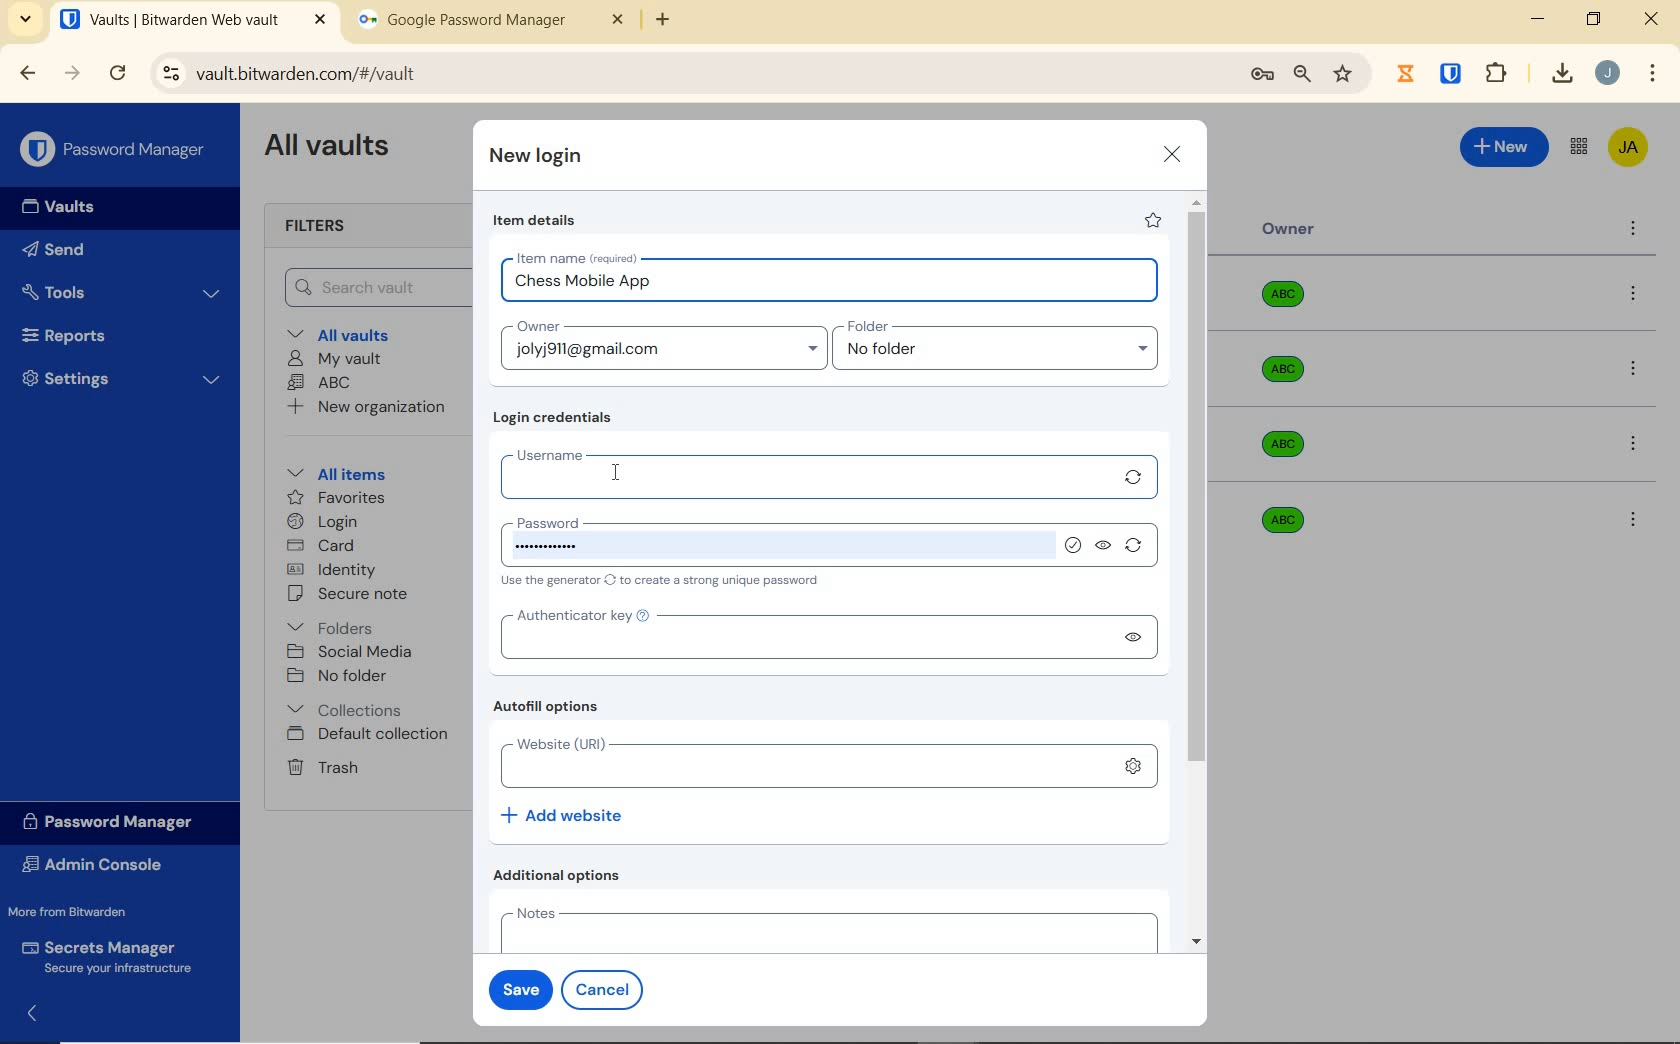  Describe the element at coordinates (1290, 302) in the screenshot. I see `Owner organization` at that location.